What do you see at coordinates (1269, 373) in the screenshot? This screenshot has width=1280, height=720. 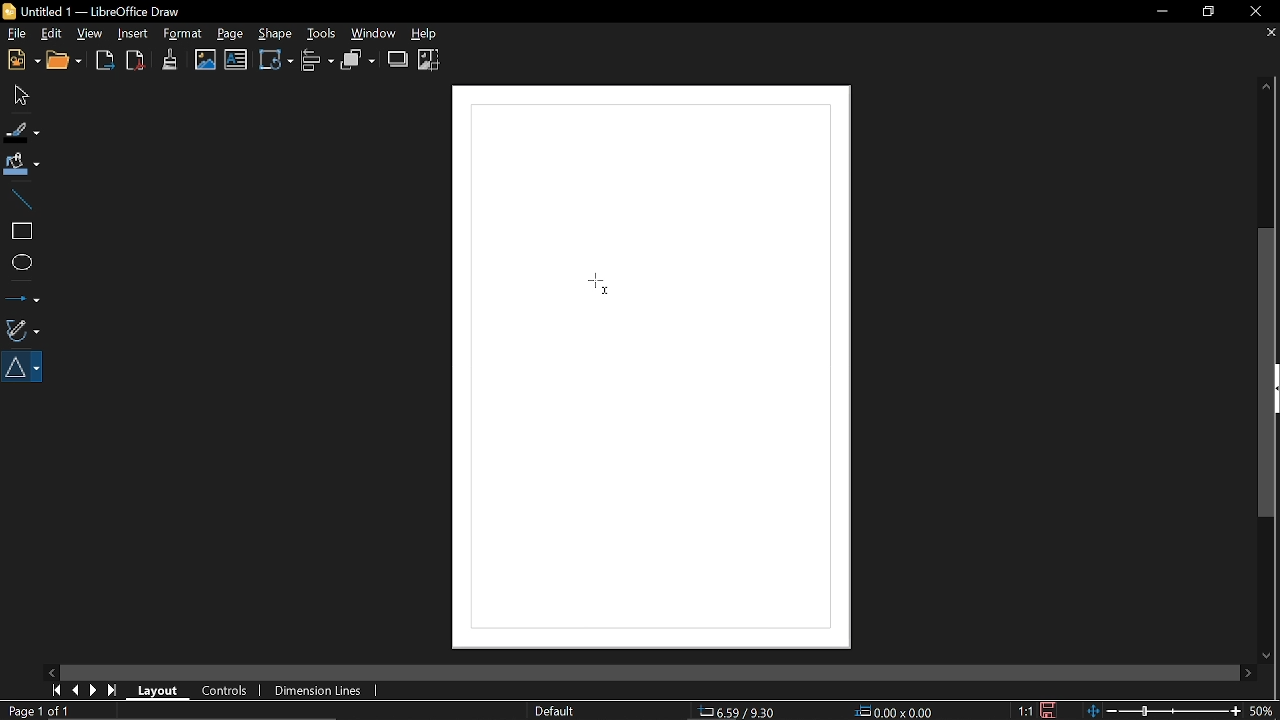 I see `Vertical scrollbar` at bounding box center [1269, 373].